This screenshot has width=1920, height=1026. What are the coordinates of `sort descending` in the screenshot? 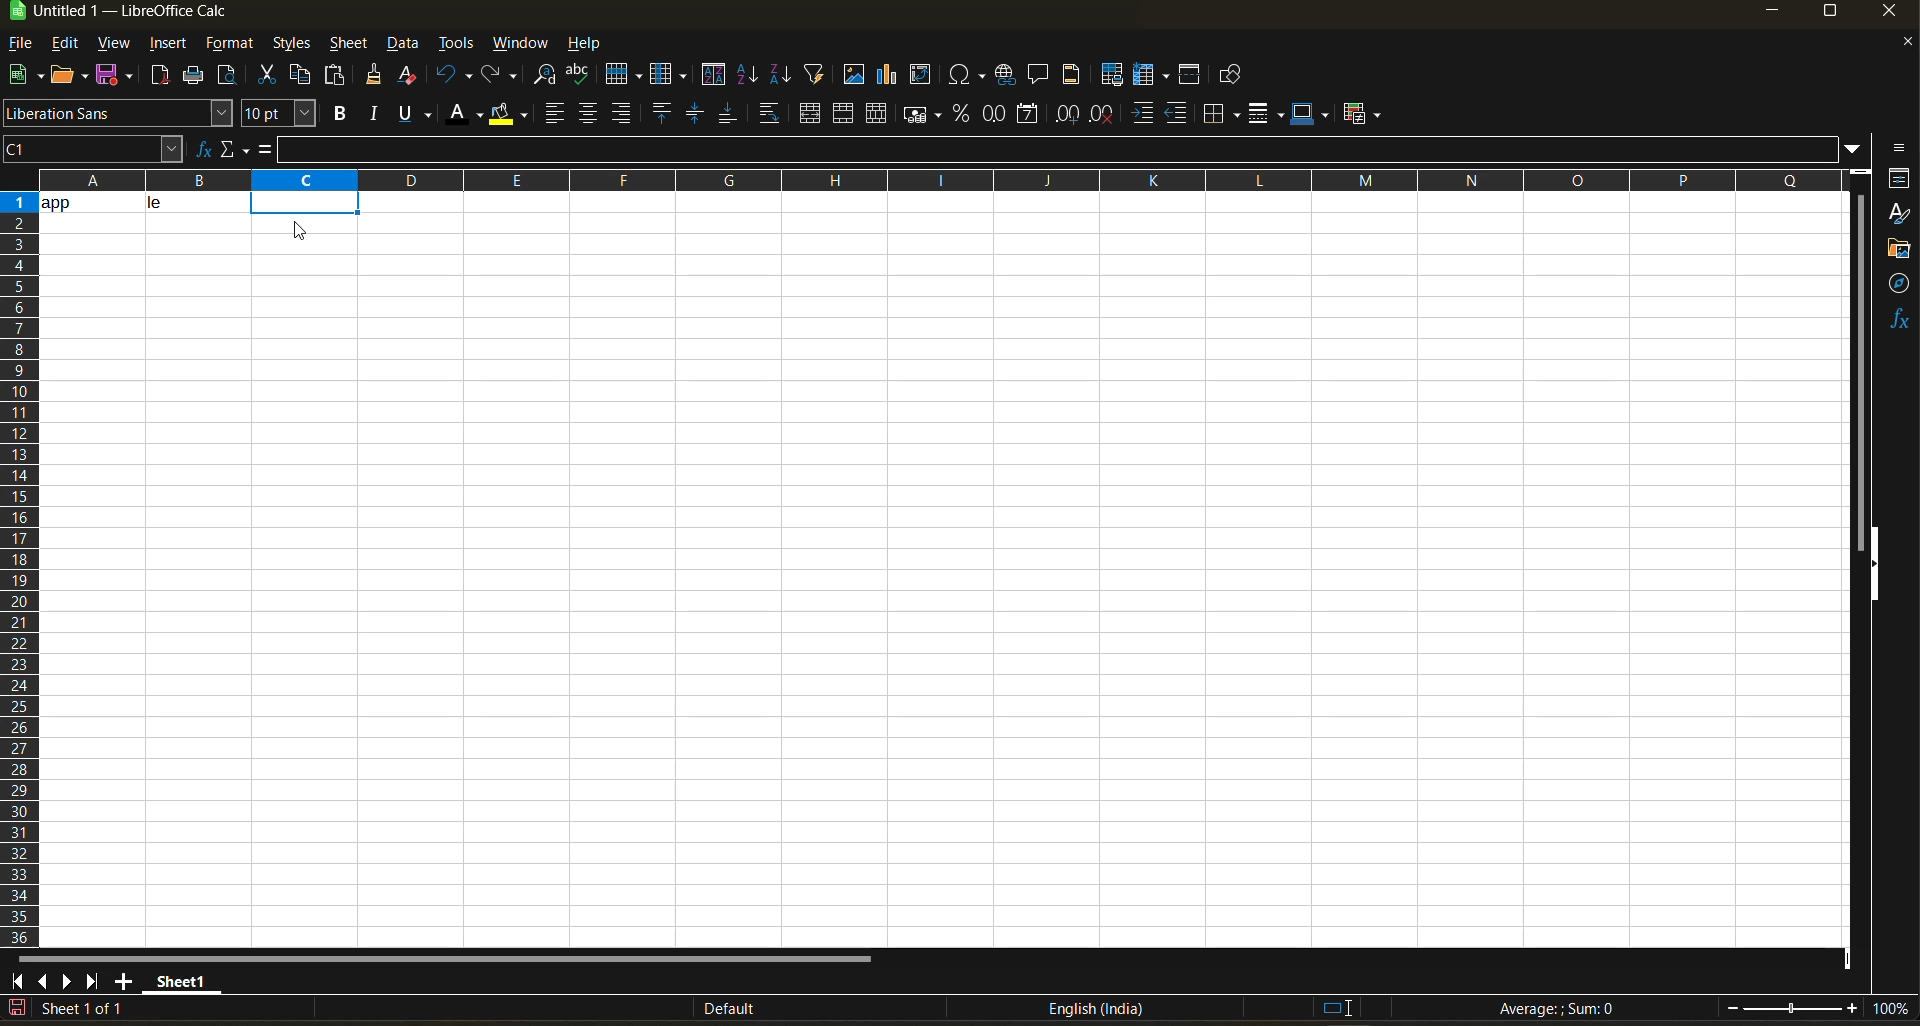 It's located at (779, 74).